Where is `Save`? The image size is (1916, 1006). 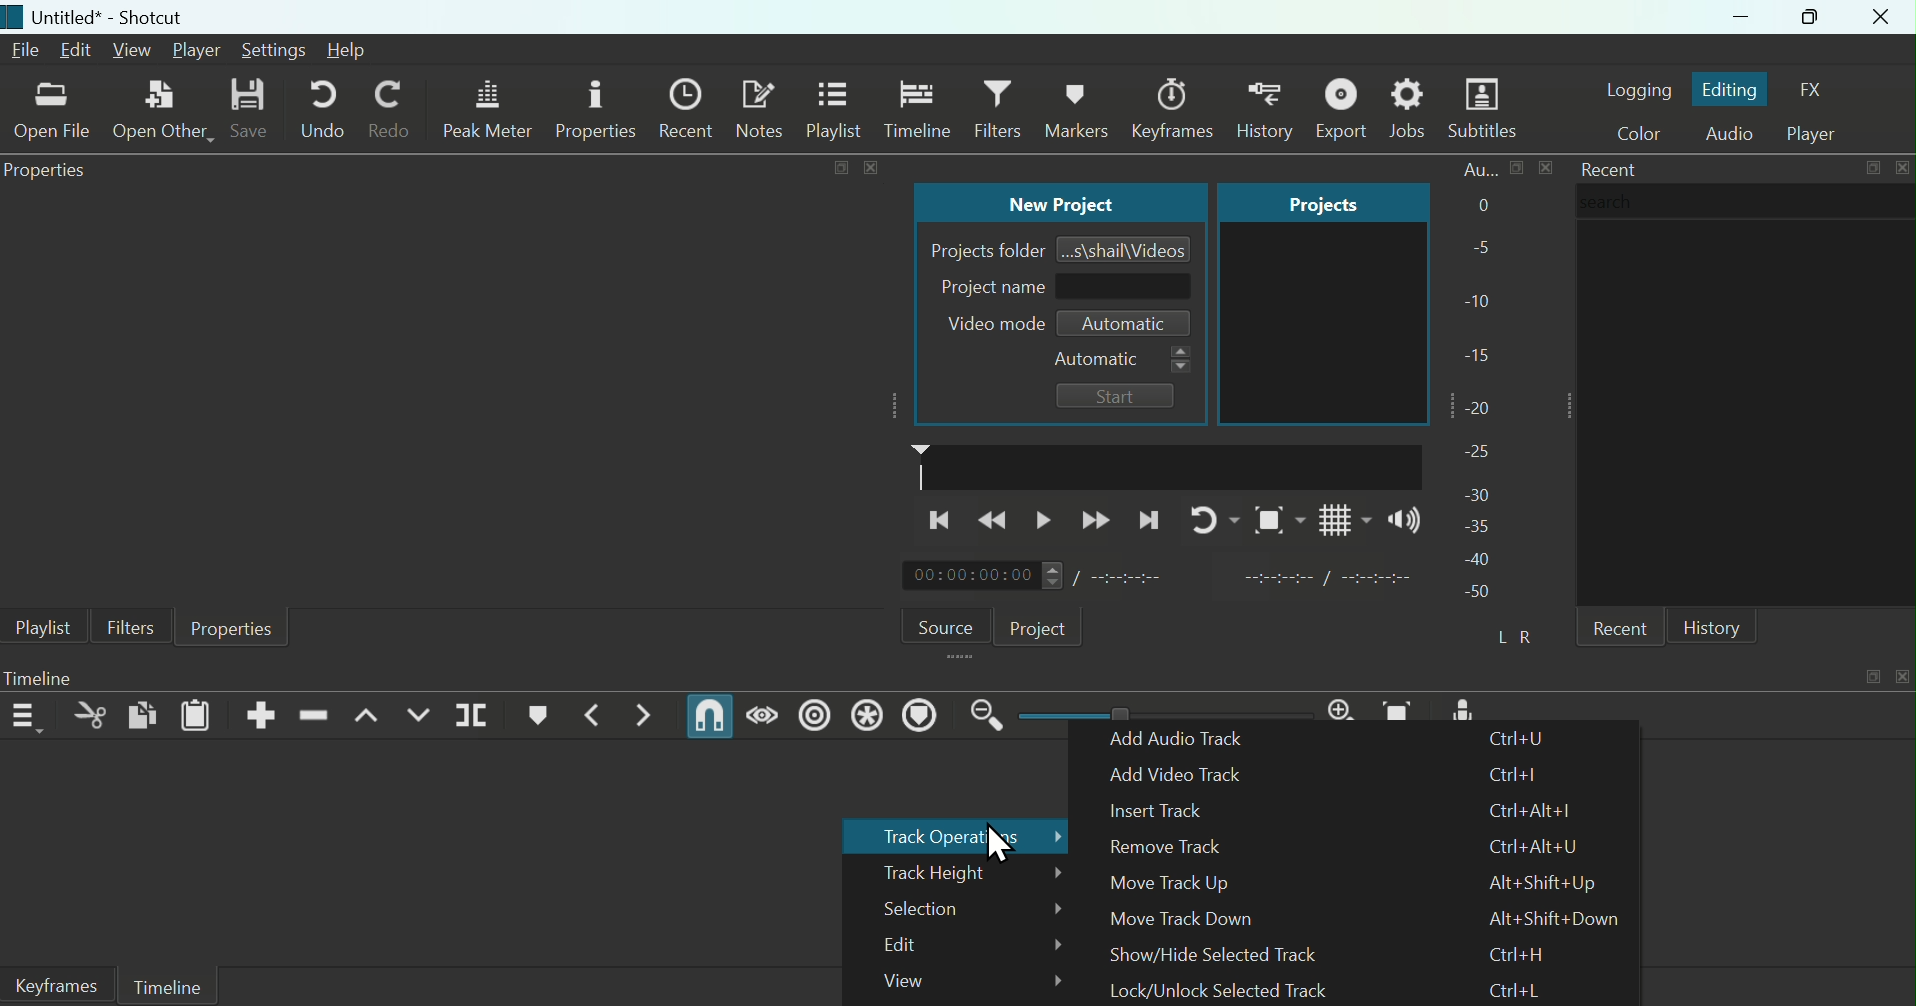
Save is located at coordinates (248, 111).